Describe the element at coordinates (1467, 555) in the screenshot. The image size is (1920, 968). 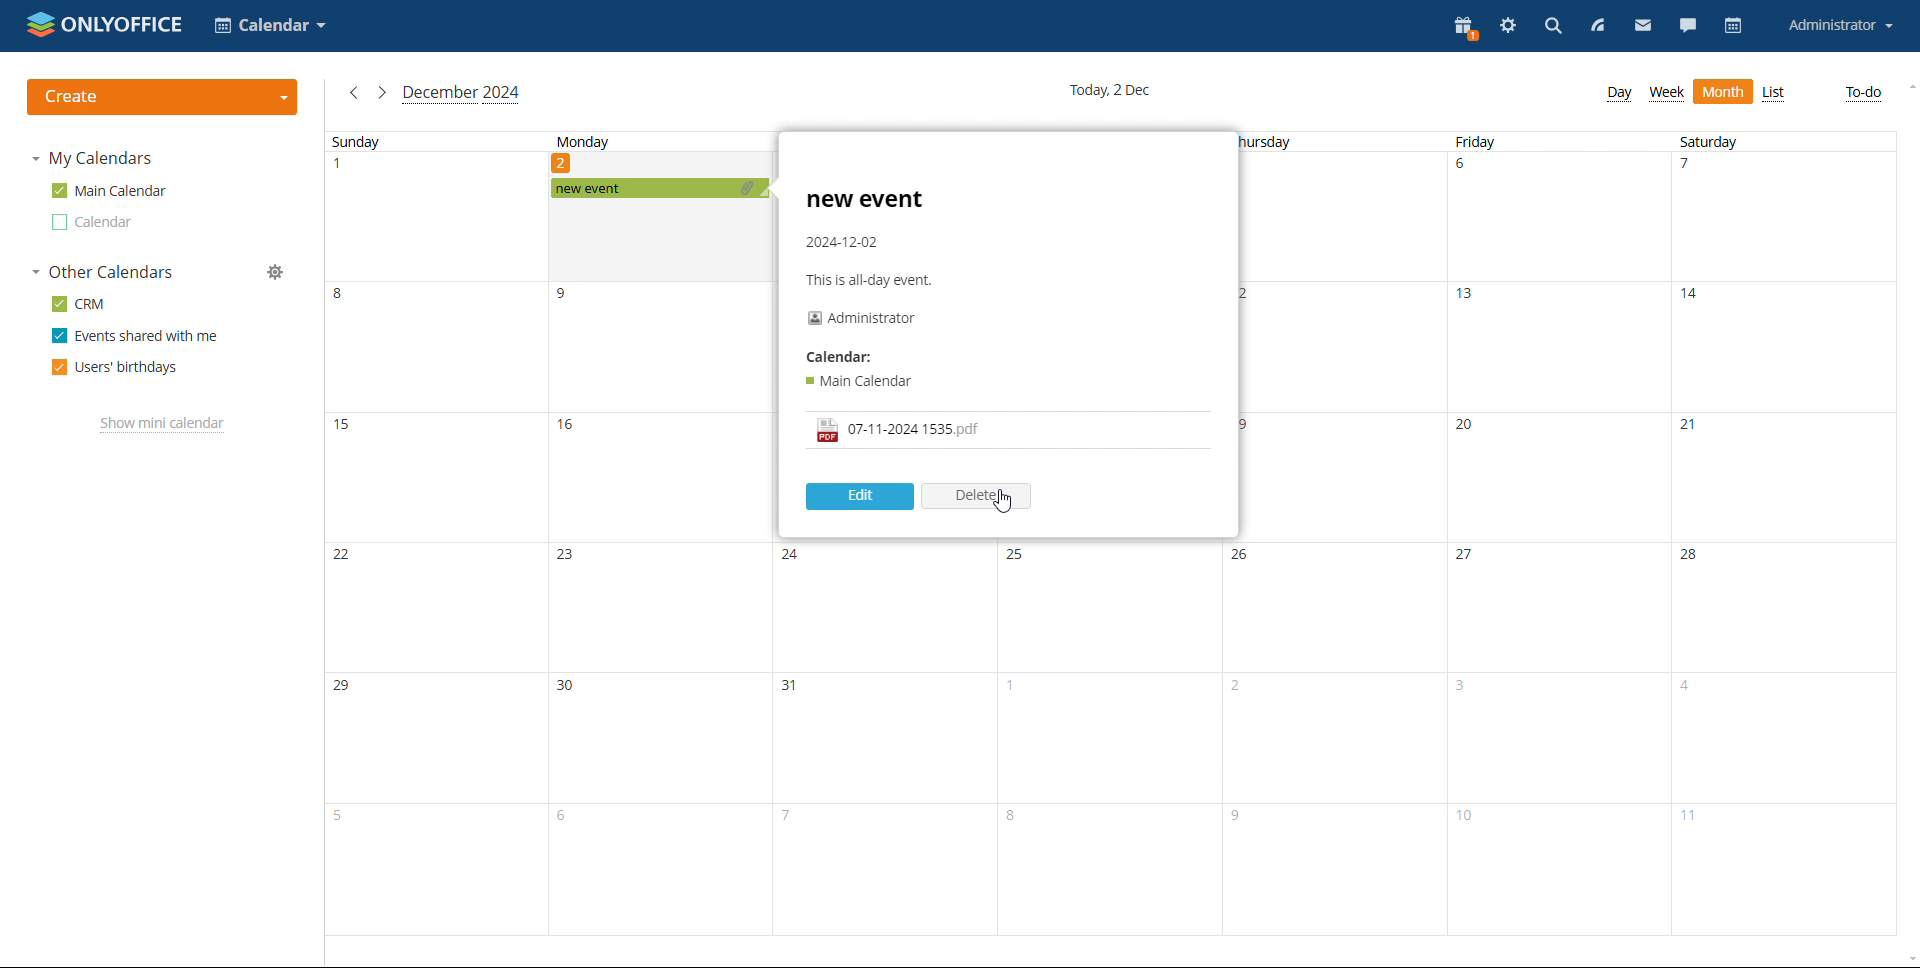
I see `27` at that location.